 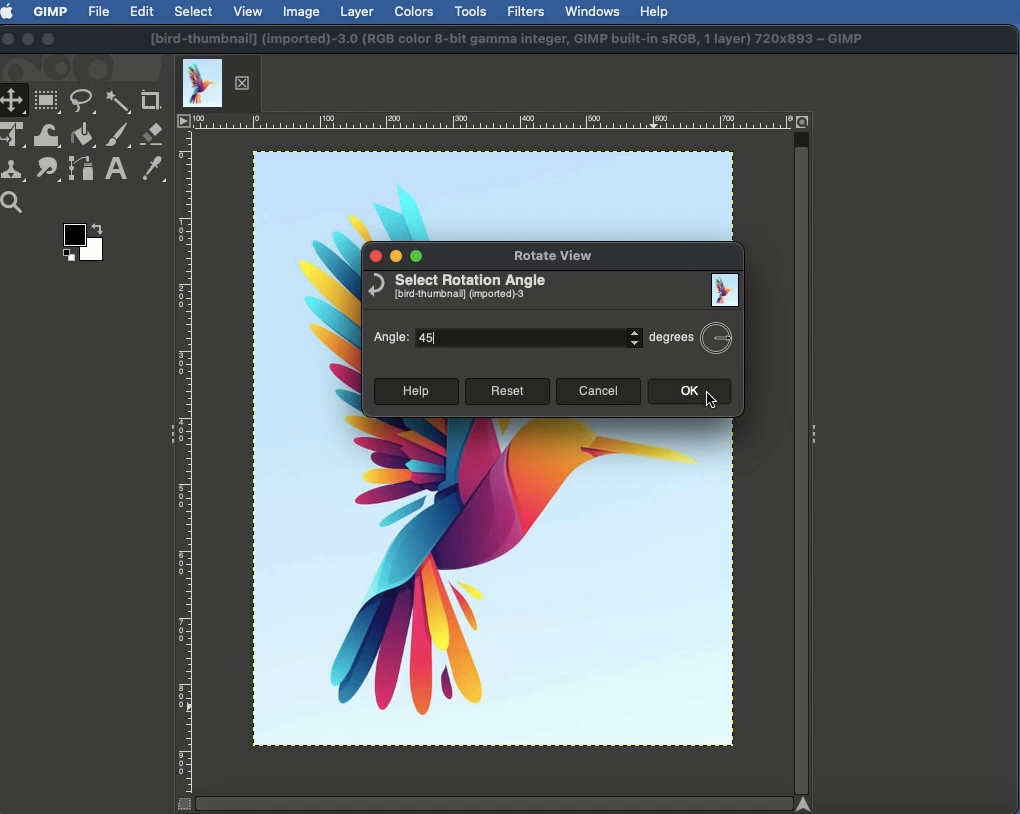 I want to click on Show sidebar menu, so click(x=817, y=430).